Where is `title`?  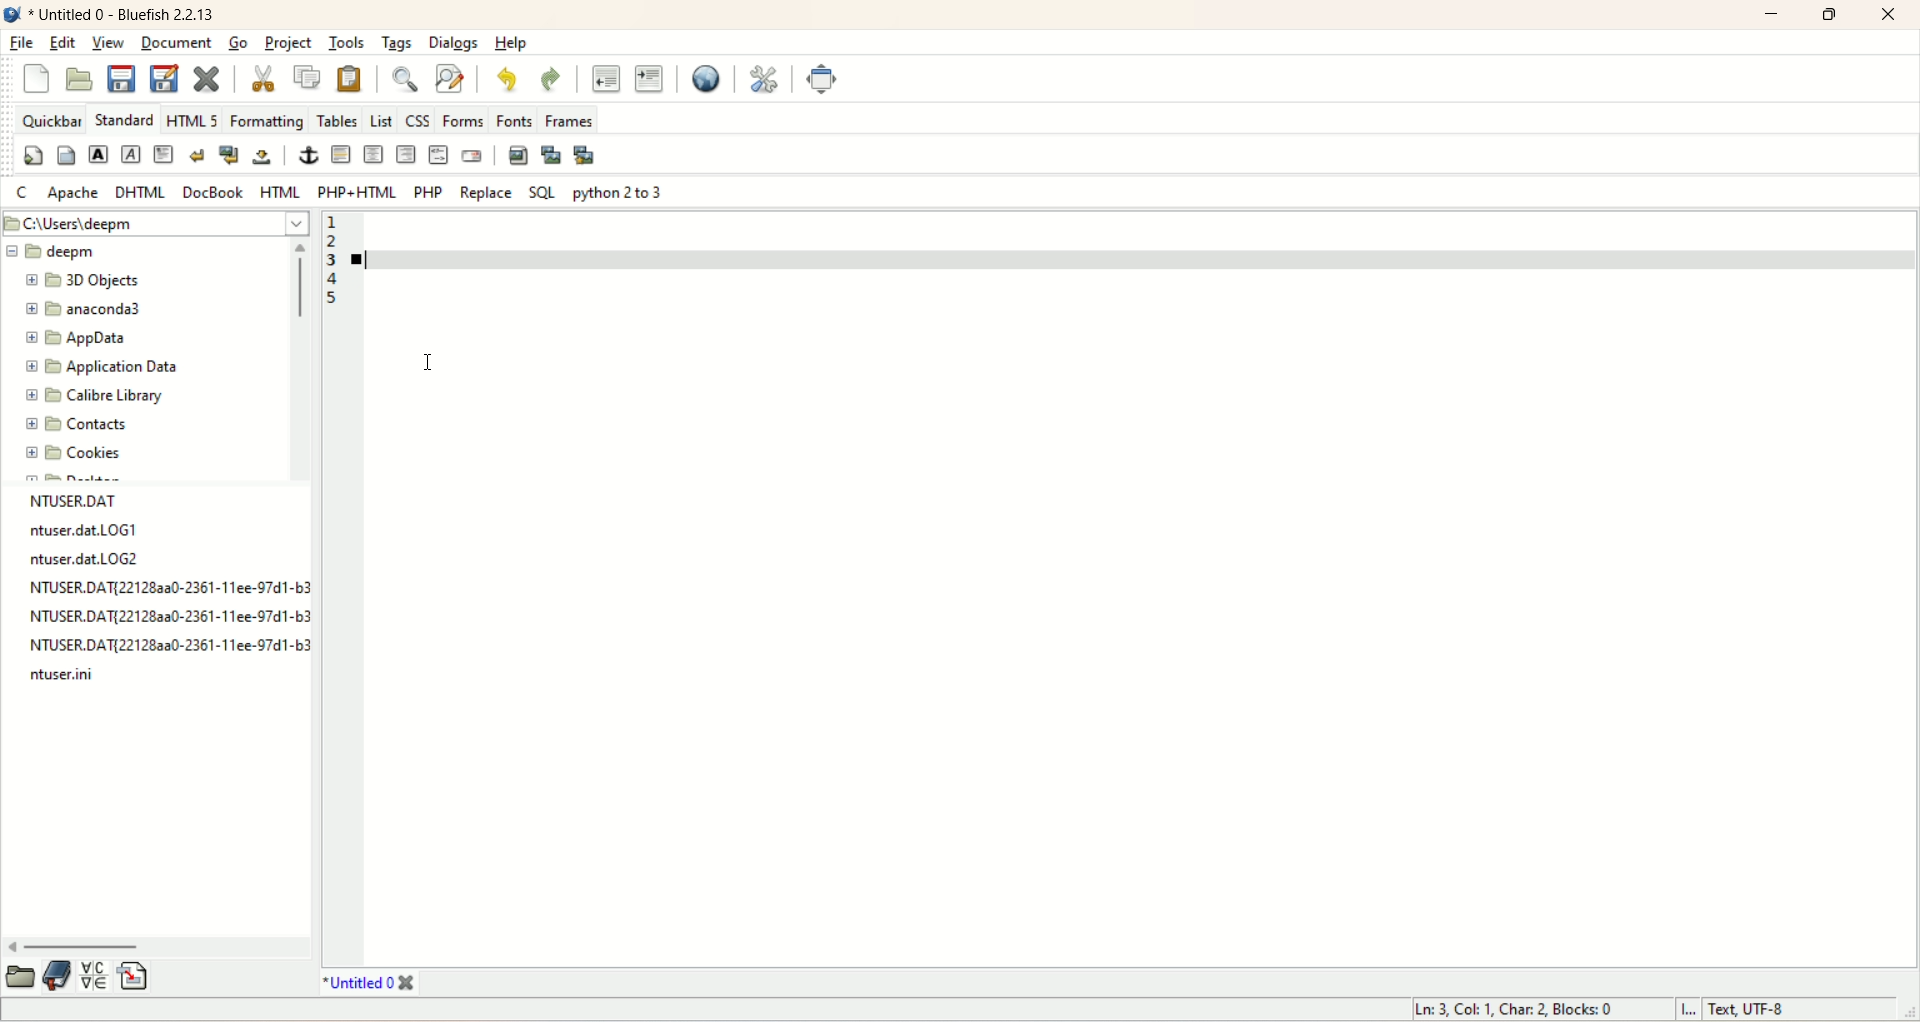 title is located at coordinates (365, 984).